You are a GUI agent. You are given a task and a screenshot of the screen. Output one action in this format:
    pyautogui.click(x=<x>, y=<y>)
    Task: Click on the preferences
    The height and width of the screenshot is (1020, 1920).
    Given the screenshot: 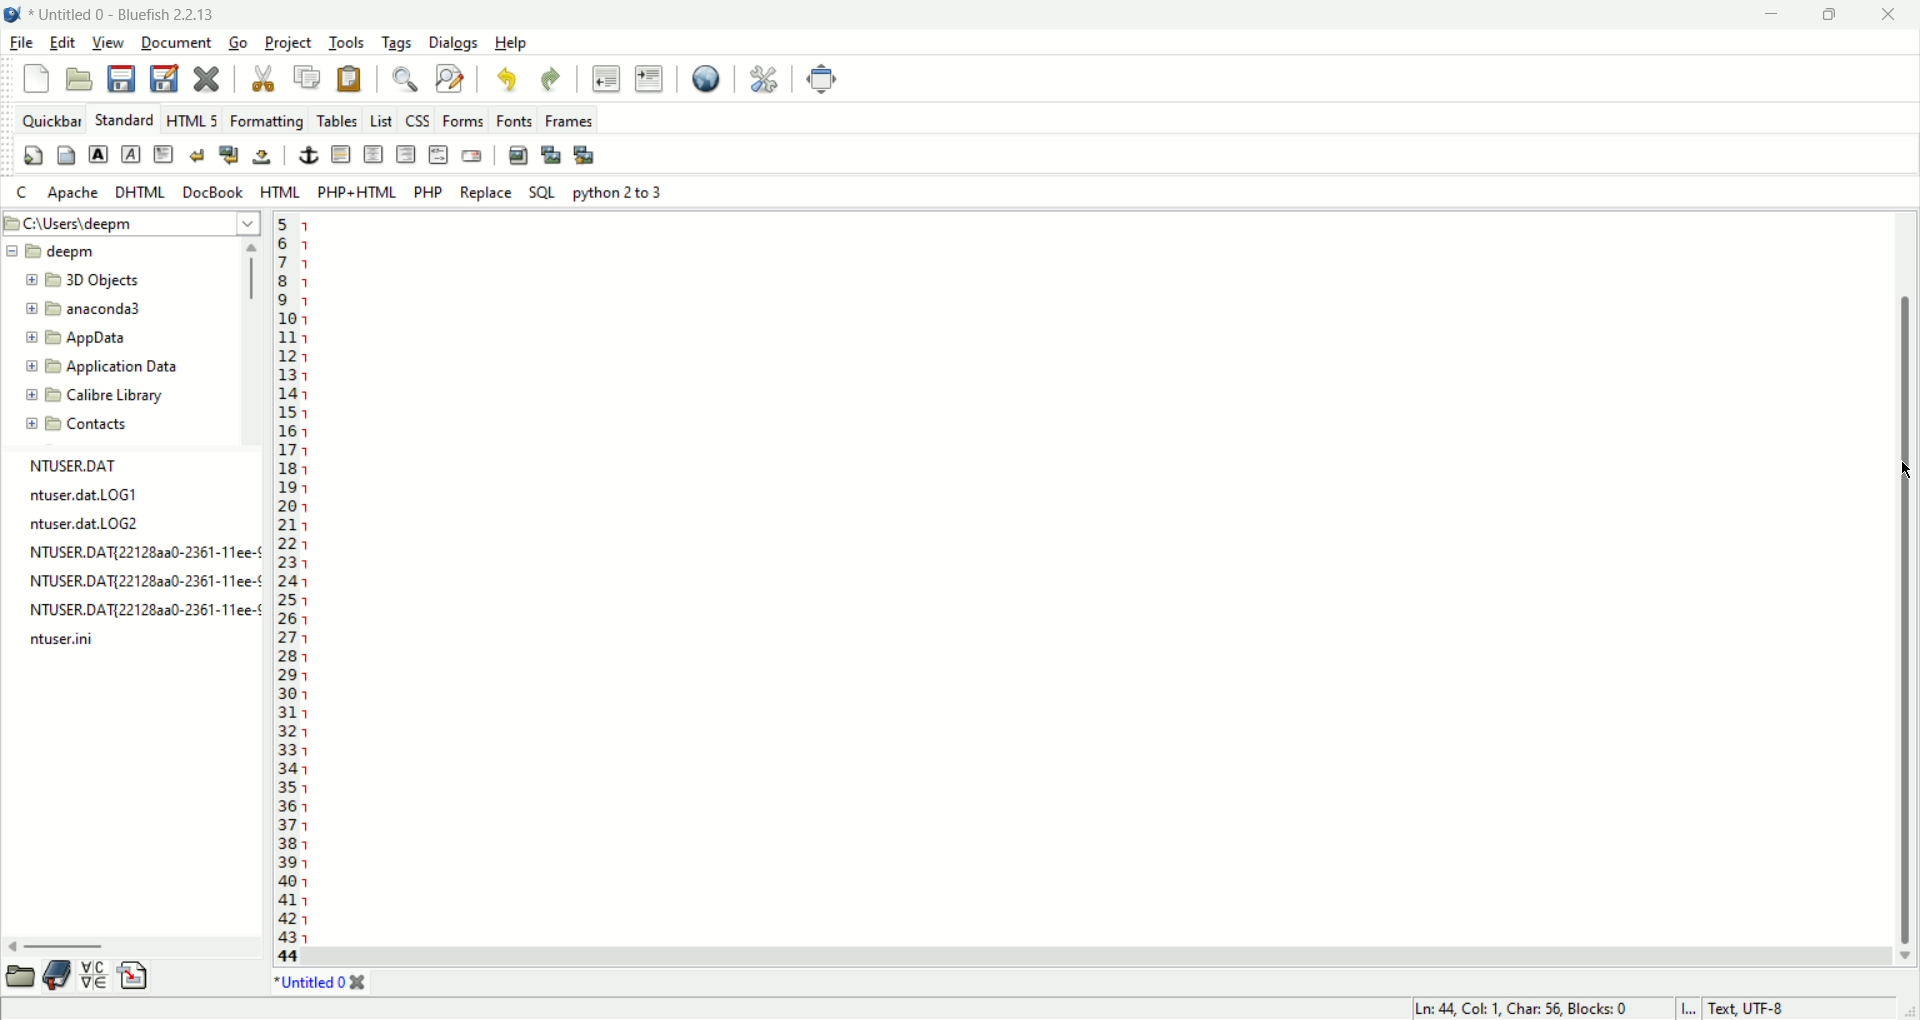 What is the action you would take?
    pyautogui.click(x=762, y=80)
    